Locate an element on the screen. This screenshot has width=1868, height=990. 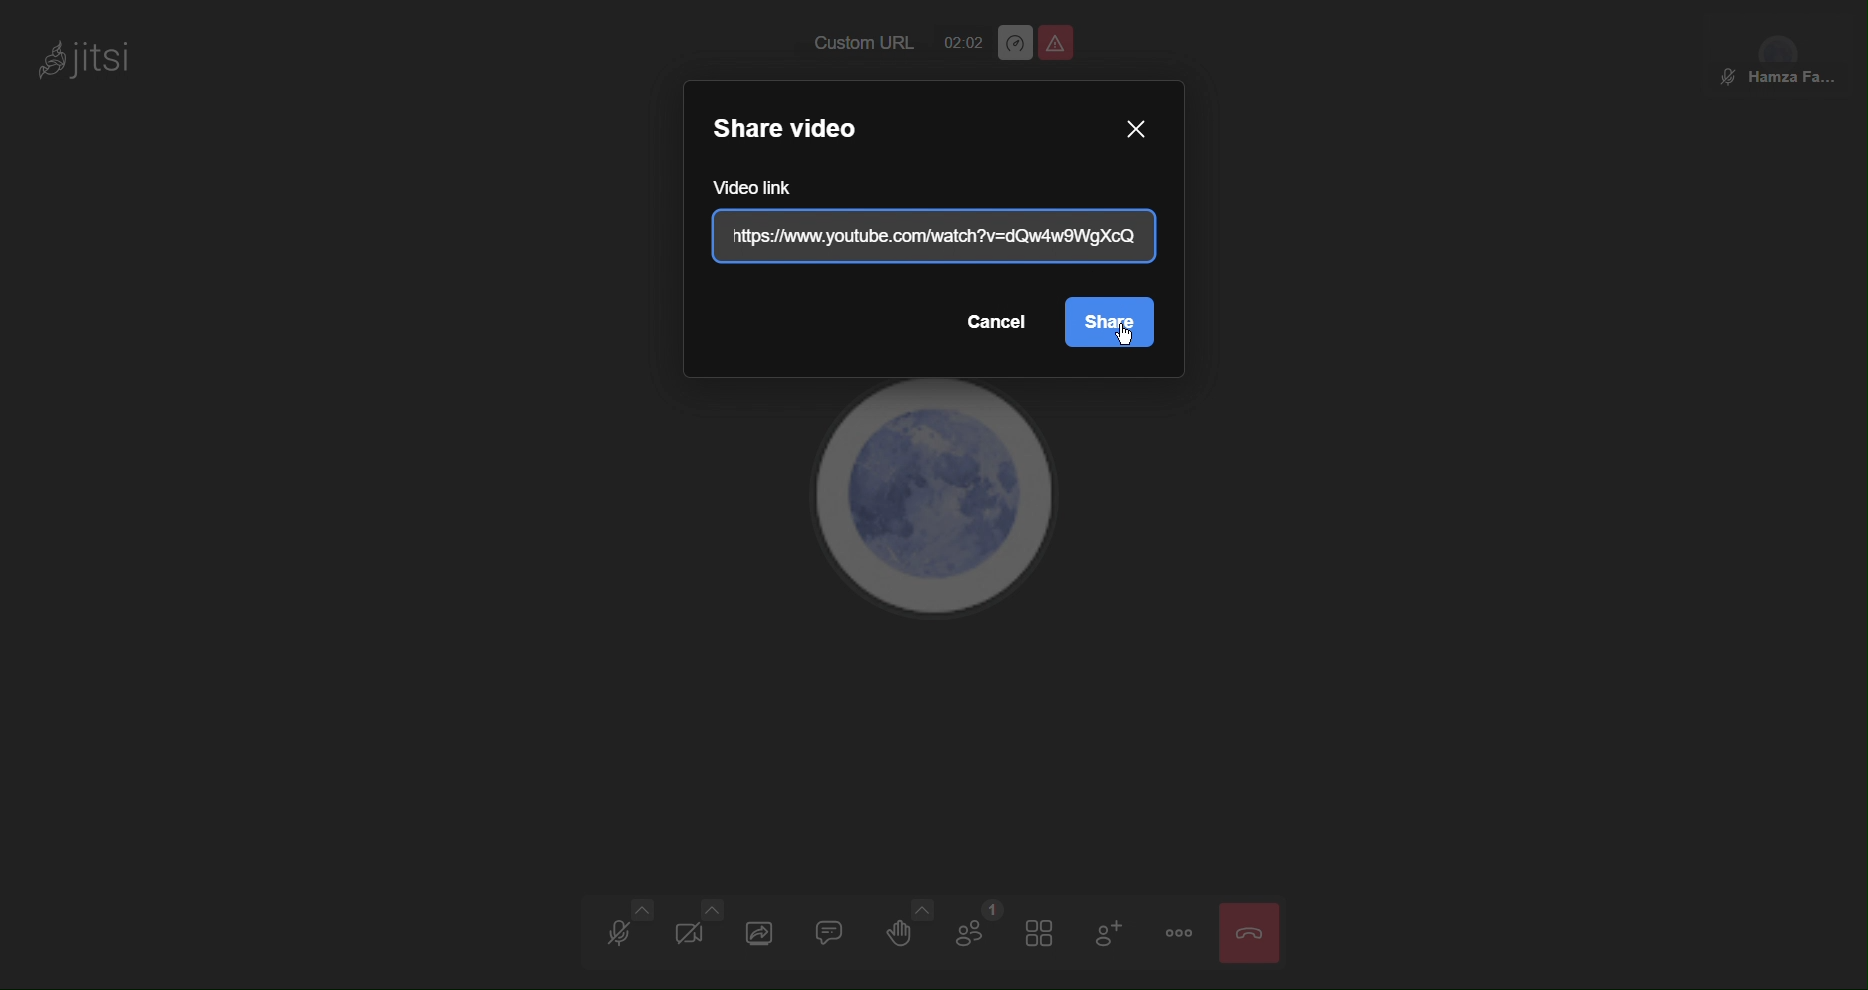
Audio is located at coordinates (626, 931).